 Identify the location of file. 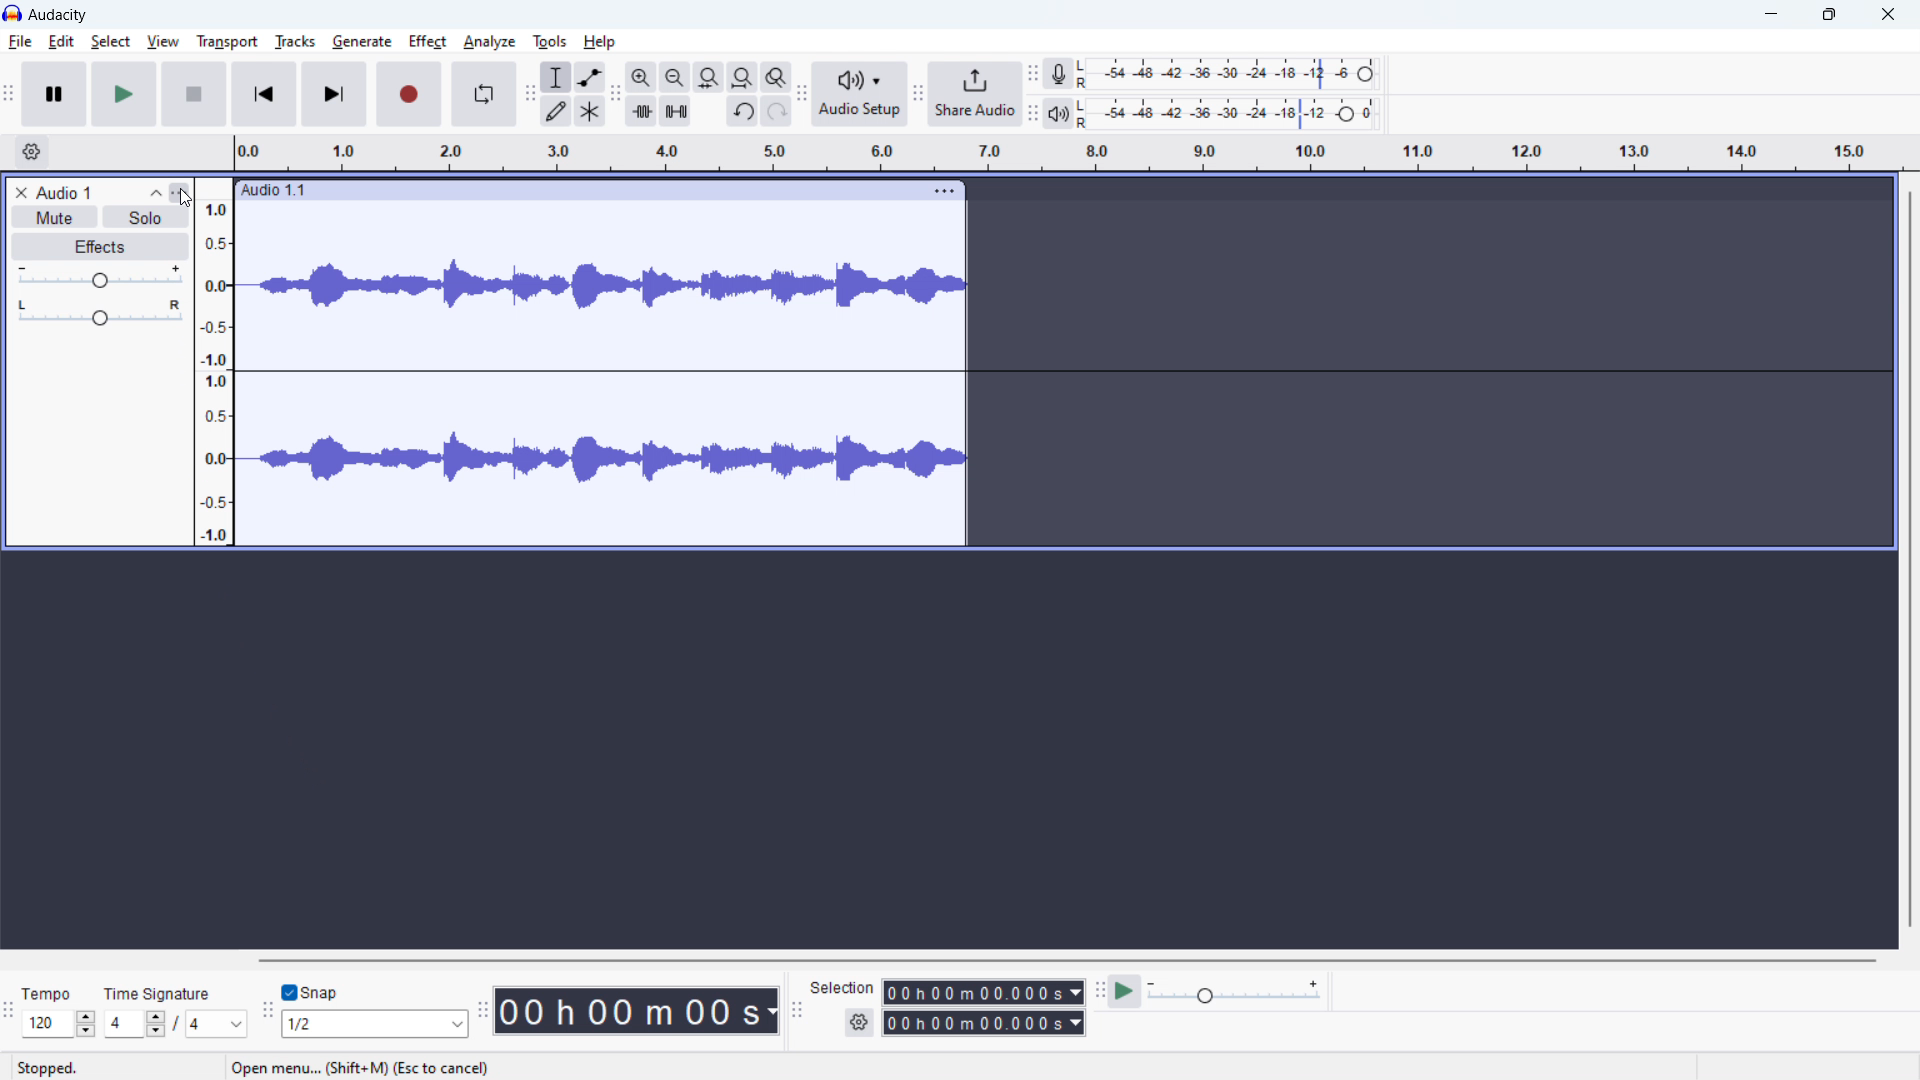
(21, 43).